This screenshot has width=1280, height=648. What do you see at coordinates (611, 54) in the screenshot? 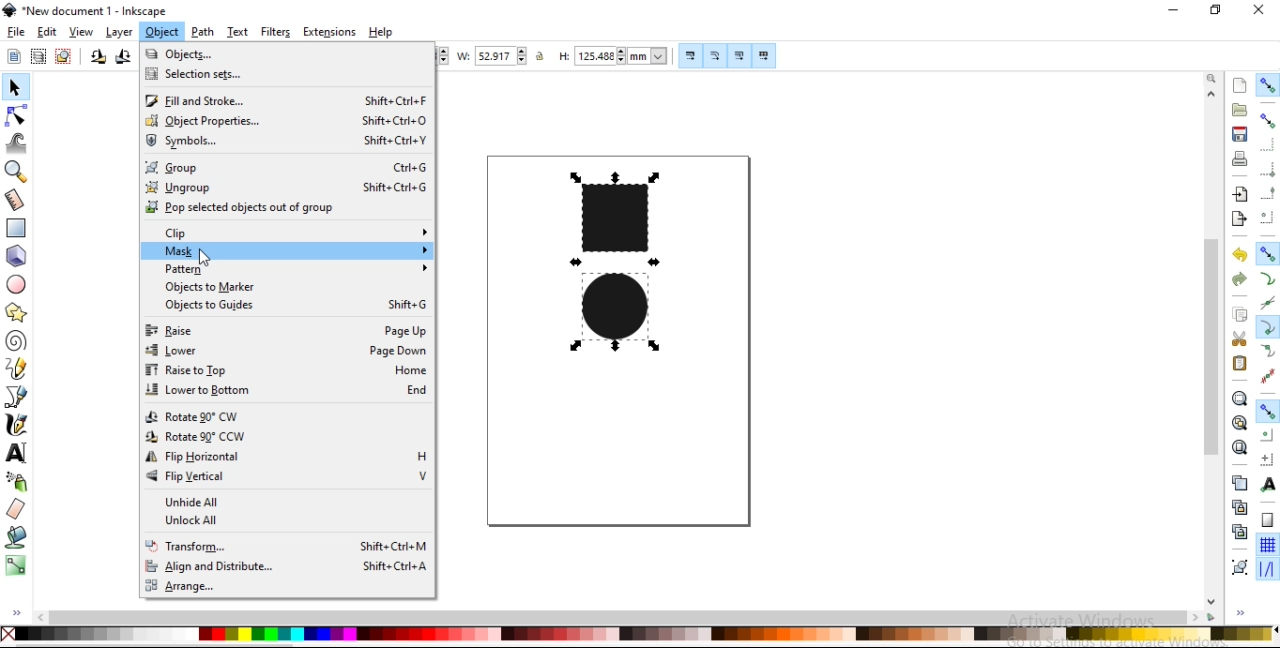
I see `height of selection` at bounding box center [611, 54].